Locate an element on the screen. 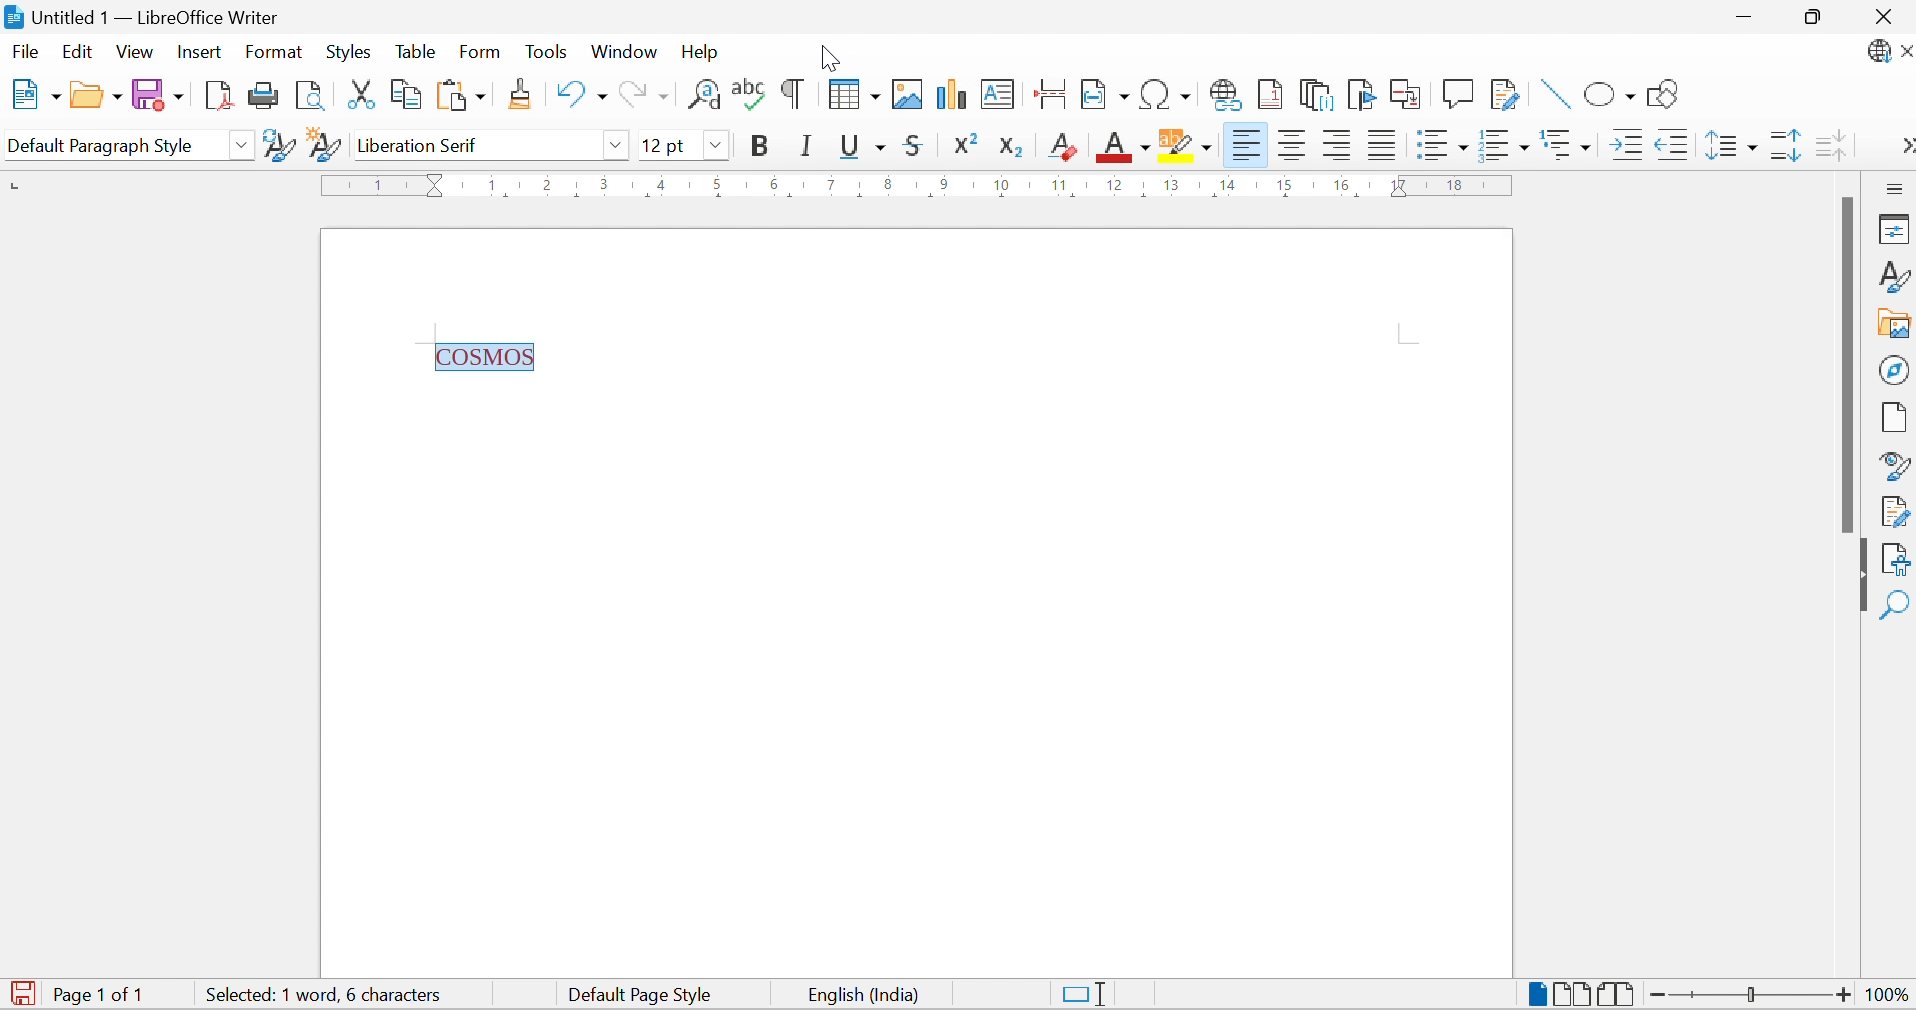 Image resolution: width=1916 pixels, height=1010 pixels. 15 is located at coordinates (1285, 185).